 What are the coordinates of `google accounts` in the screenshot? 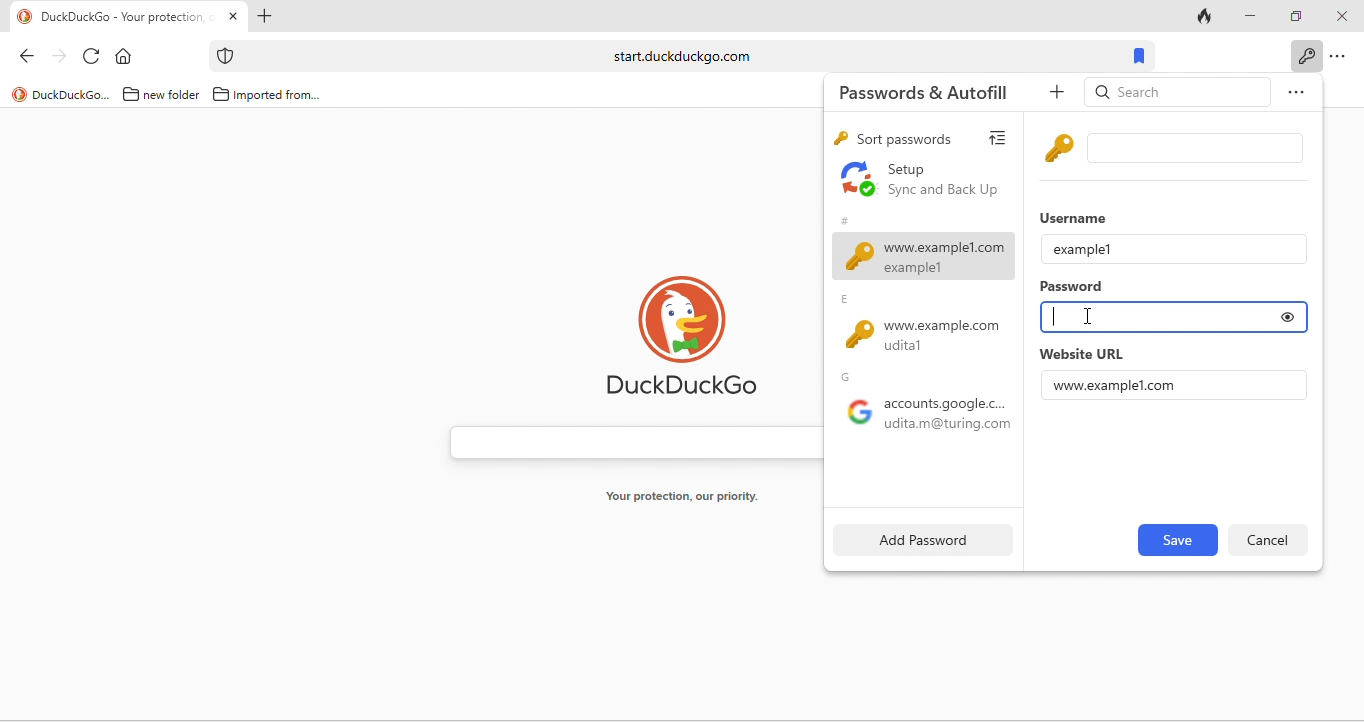 It's located at (923, 418).